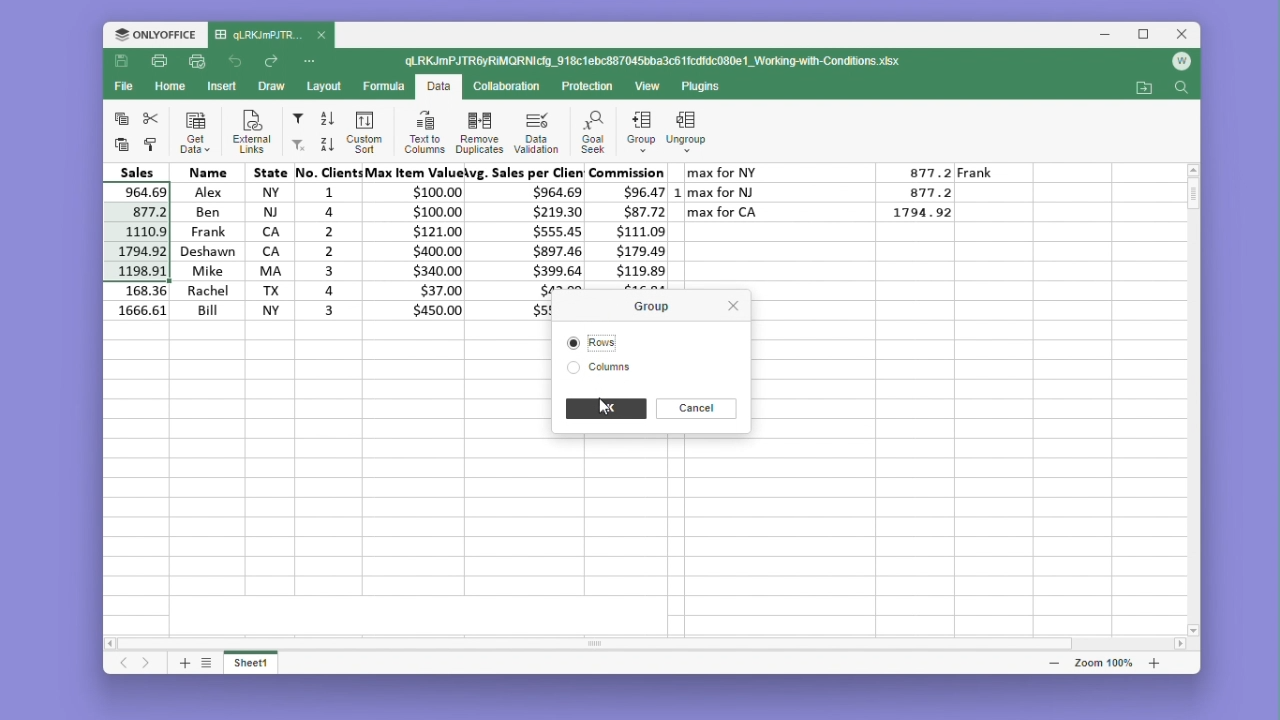  Describe the element at coordinates (687, 124) in the screenshot. I see `Ungroup` at that location.